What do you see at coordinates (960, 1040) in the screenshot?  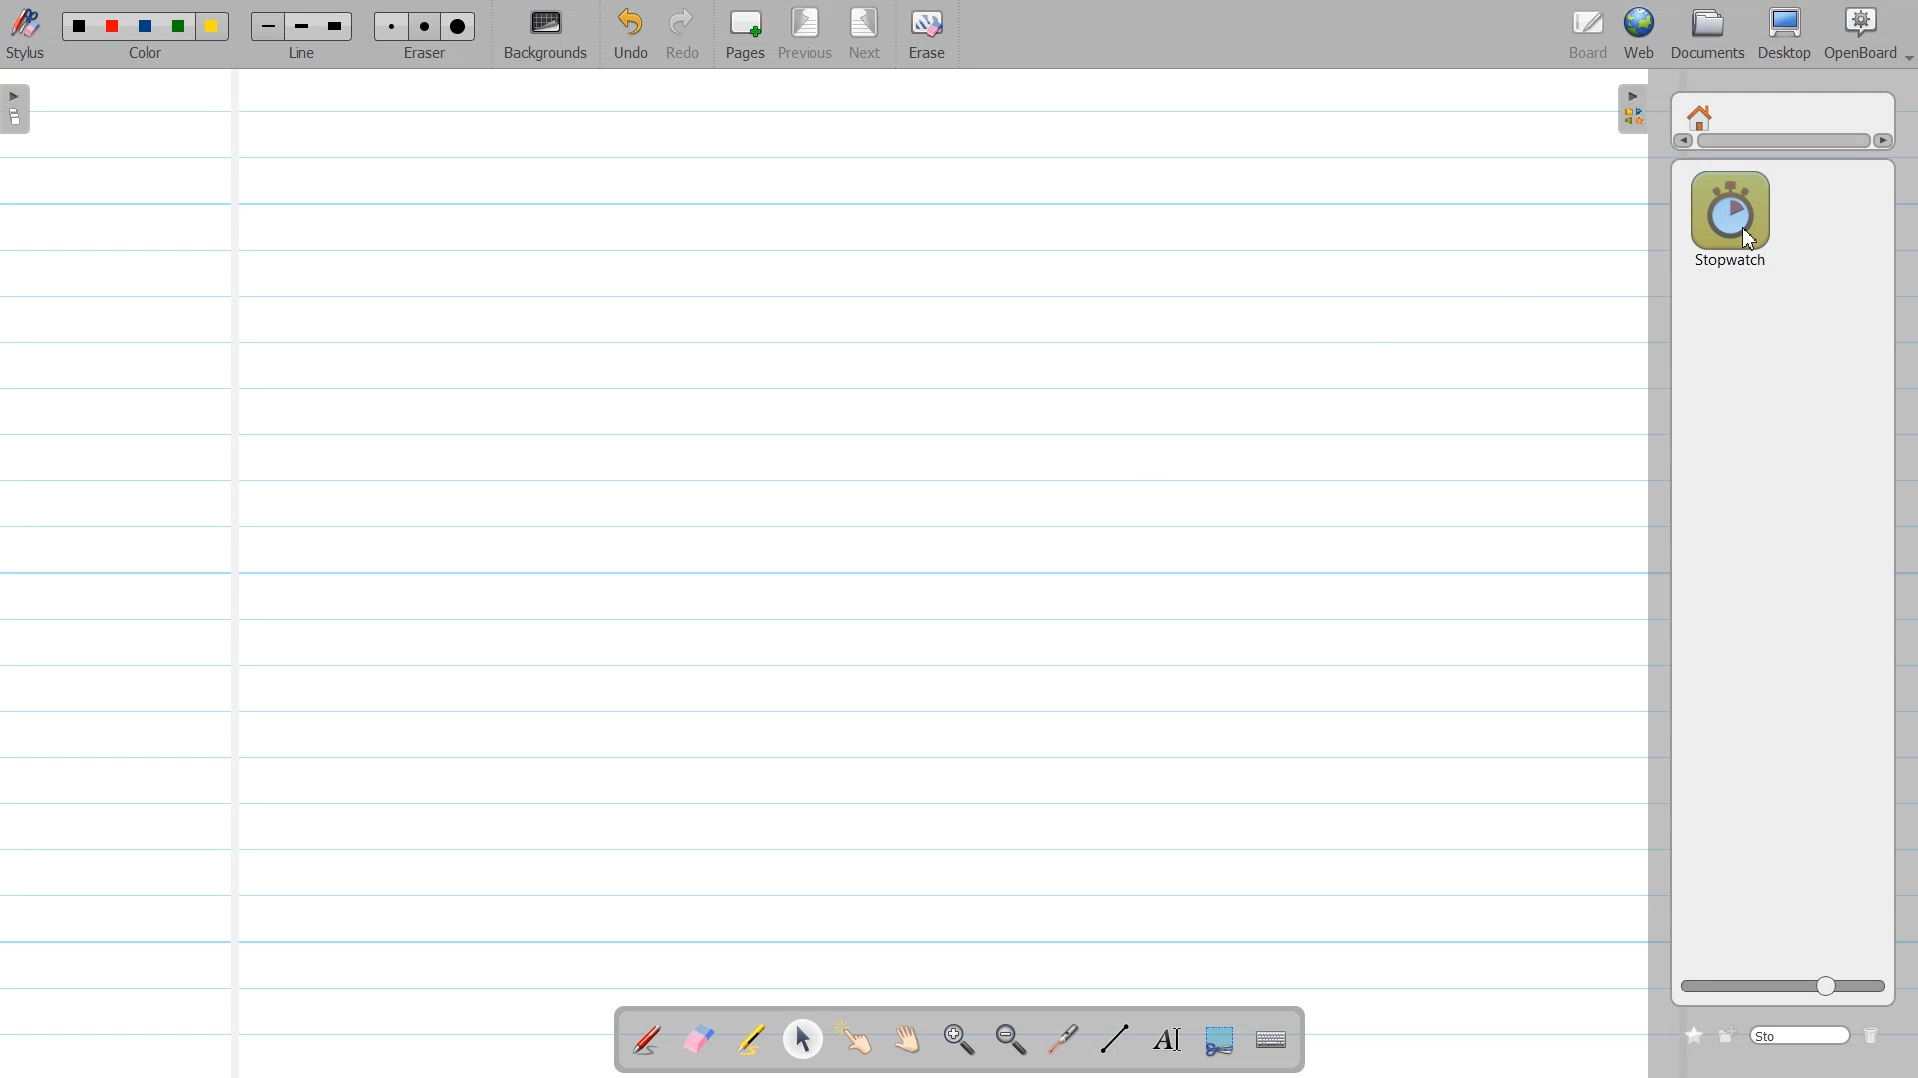 I see `Zoom in` at bounding box center [960, 1040].